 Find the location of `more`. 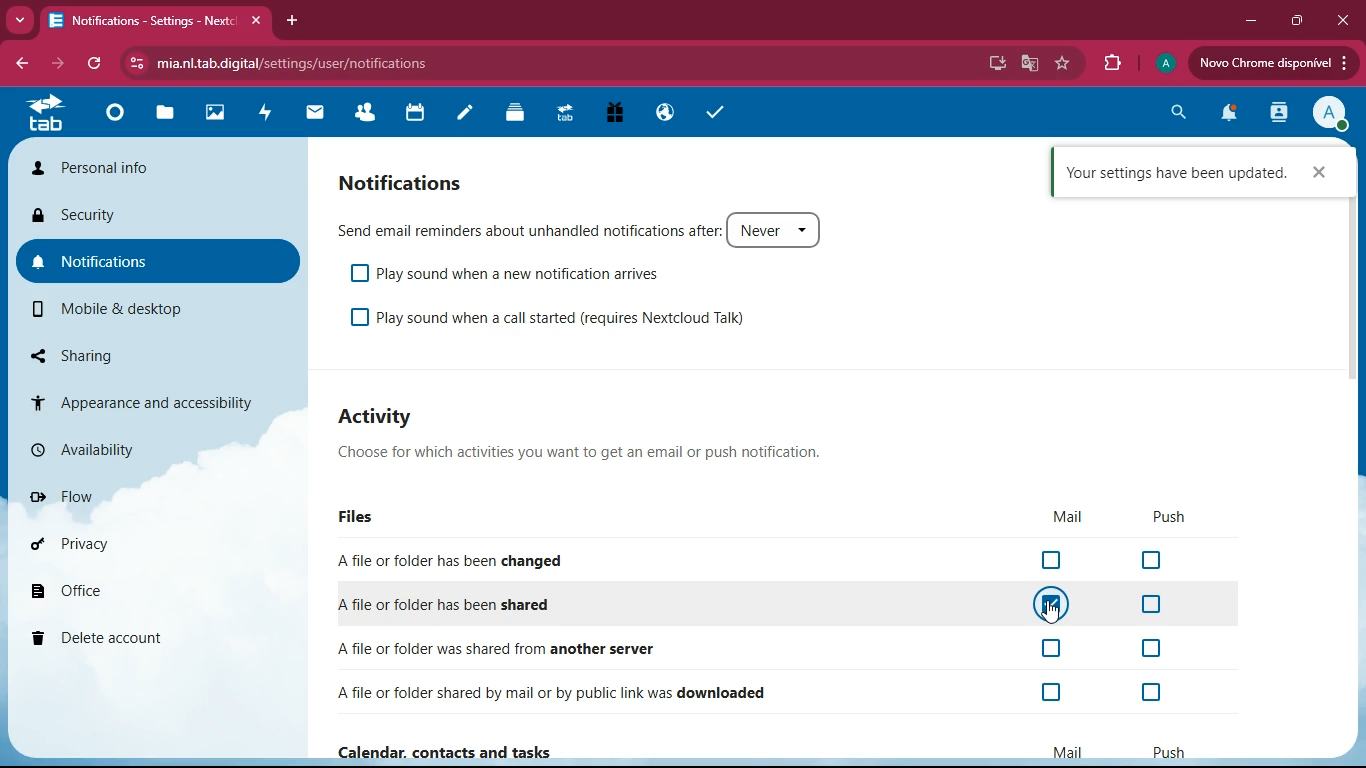

more is located at coordinates (20, 18).